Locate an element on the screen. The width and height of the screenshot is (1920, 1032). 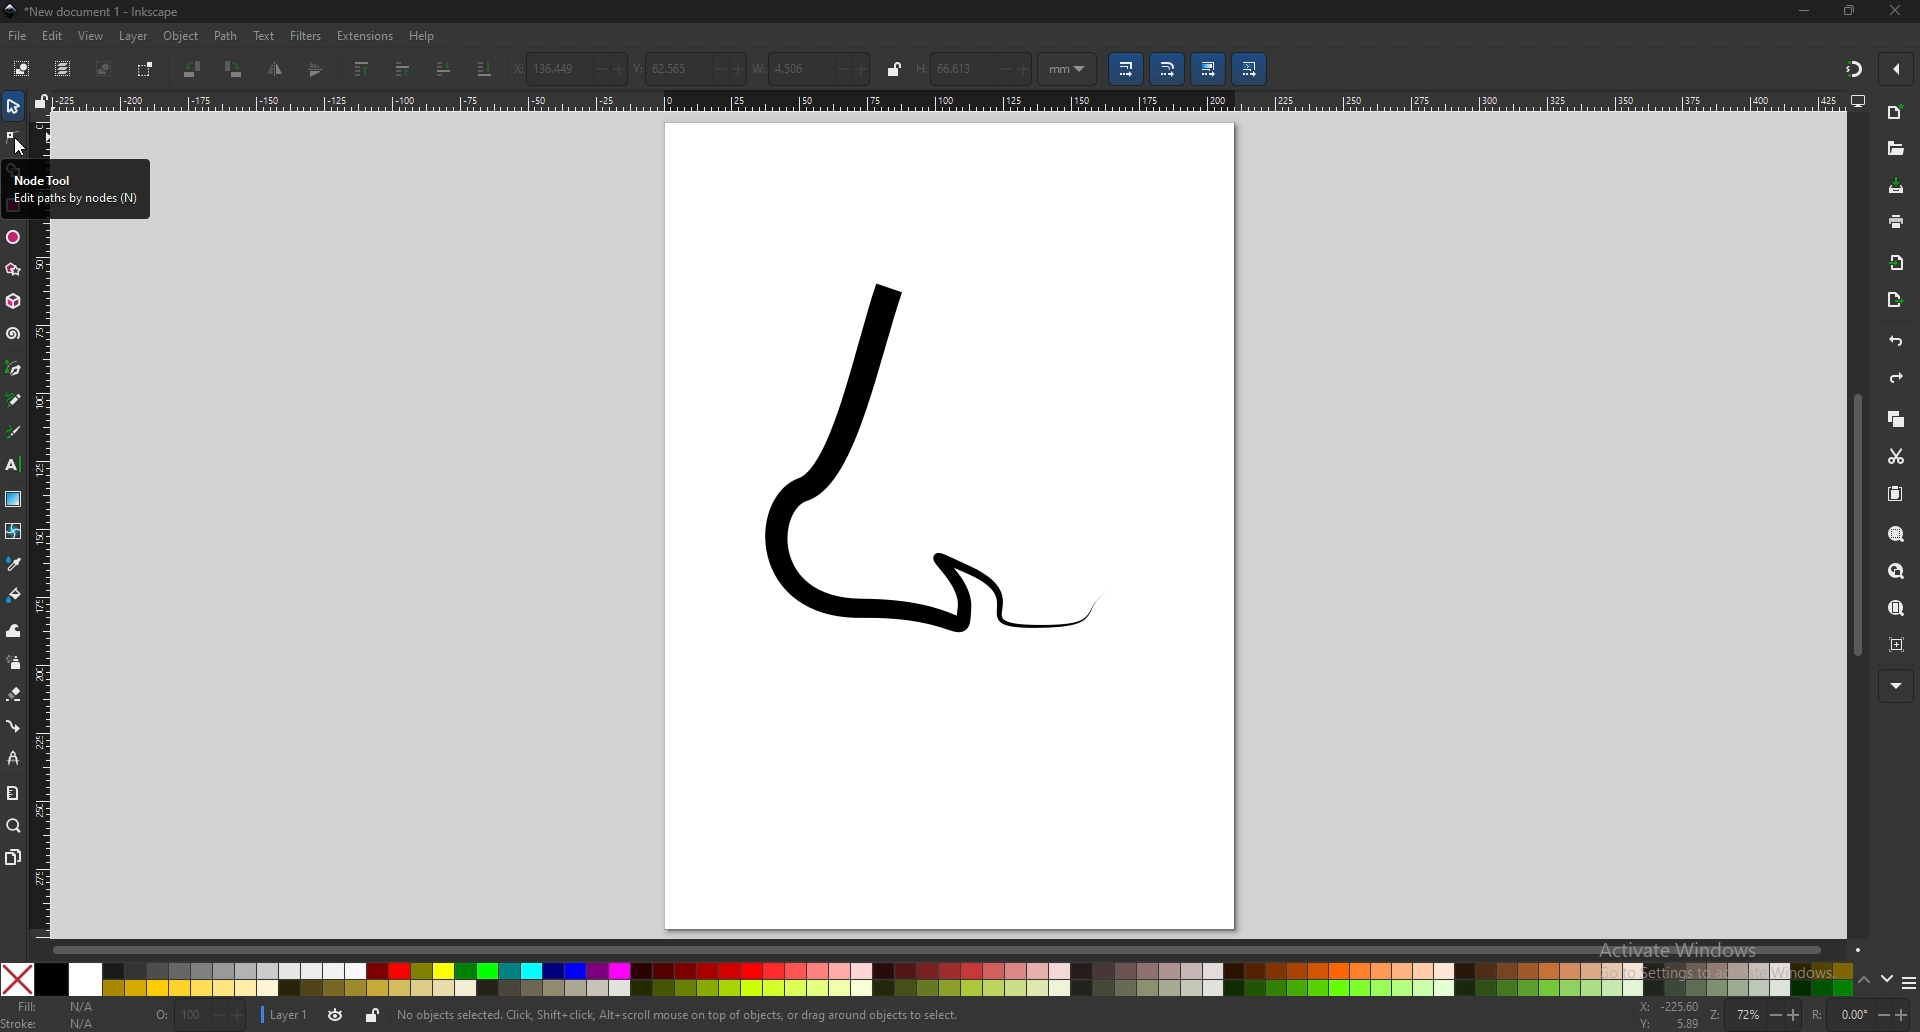
toggle lock guide is located at coordinates (42, 101).